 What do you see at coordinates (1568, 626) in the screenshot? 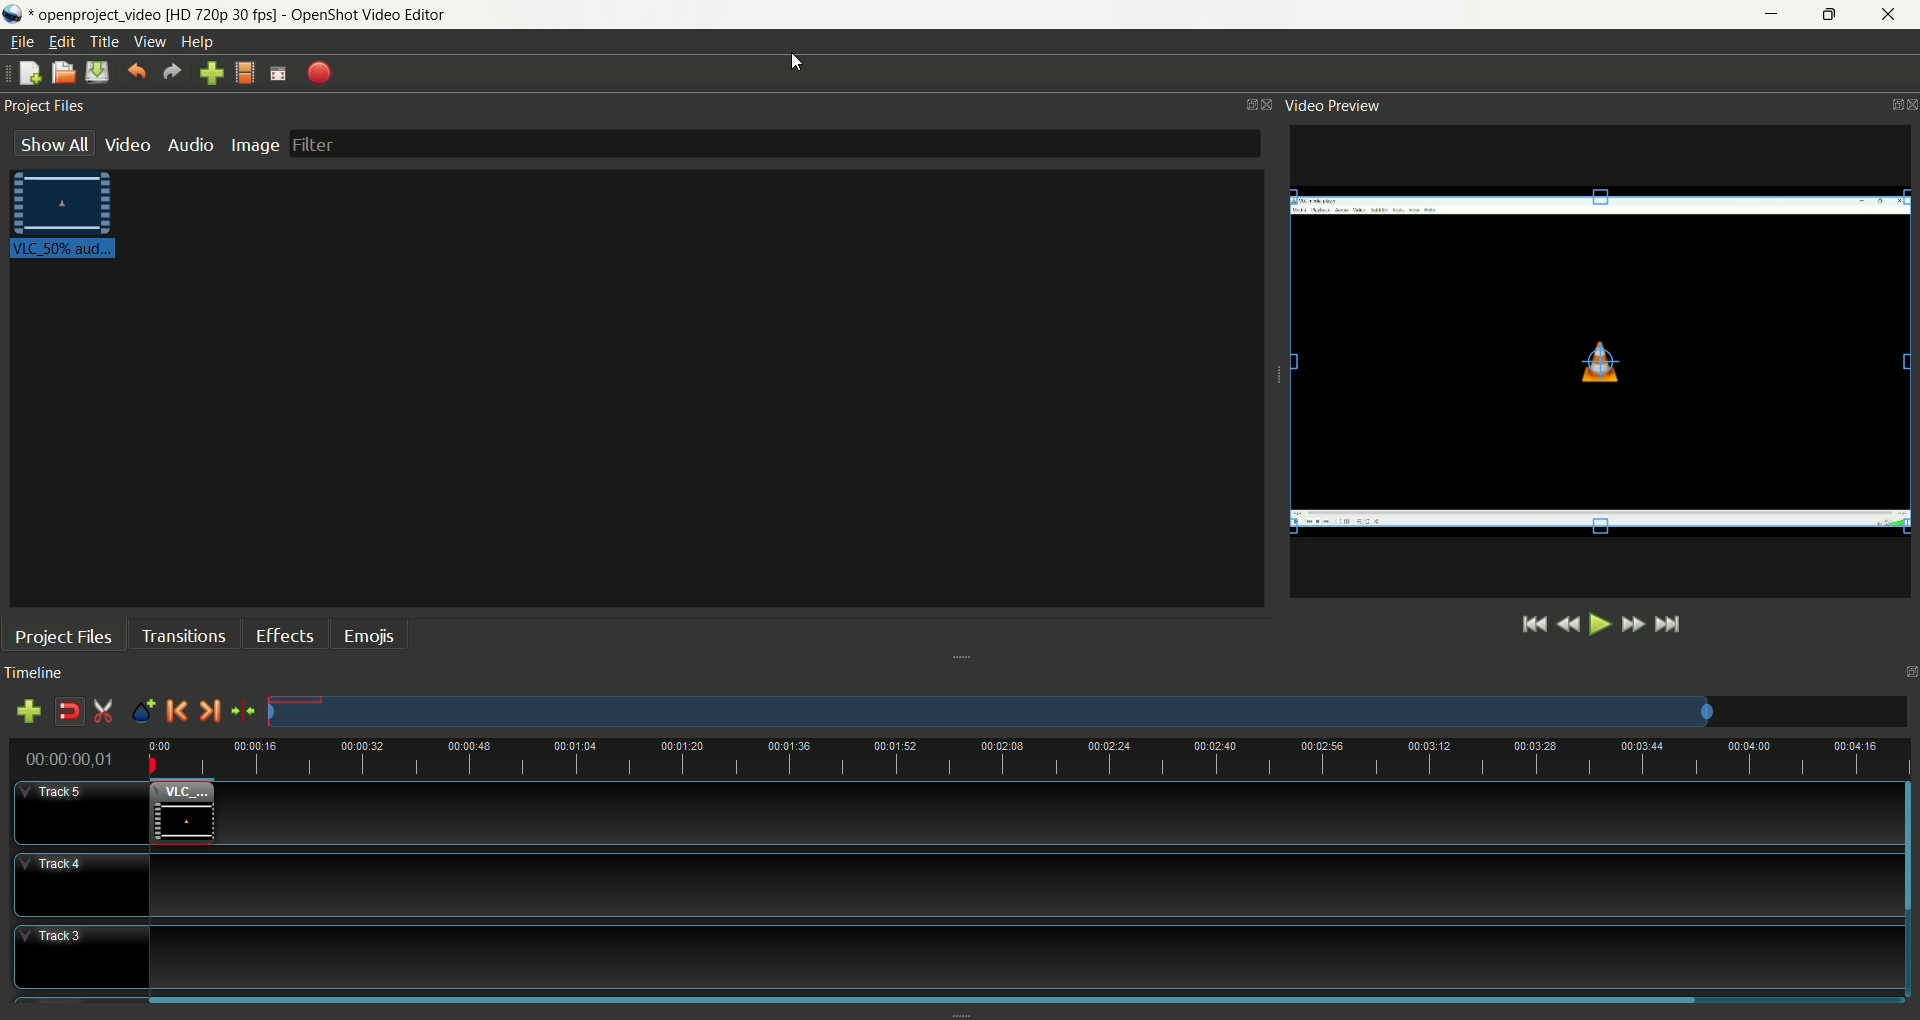
I see `rewind` at bounding box center [1568, 626].